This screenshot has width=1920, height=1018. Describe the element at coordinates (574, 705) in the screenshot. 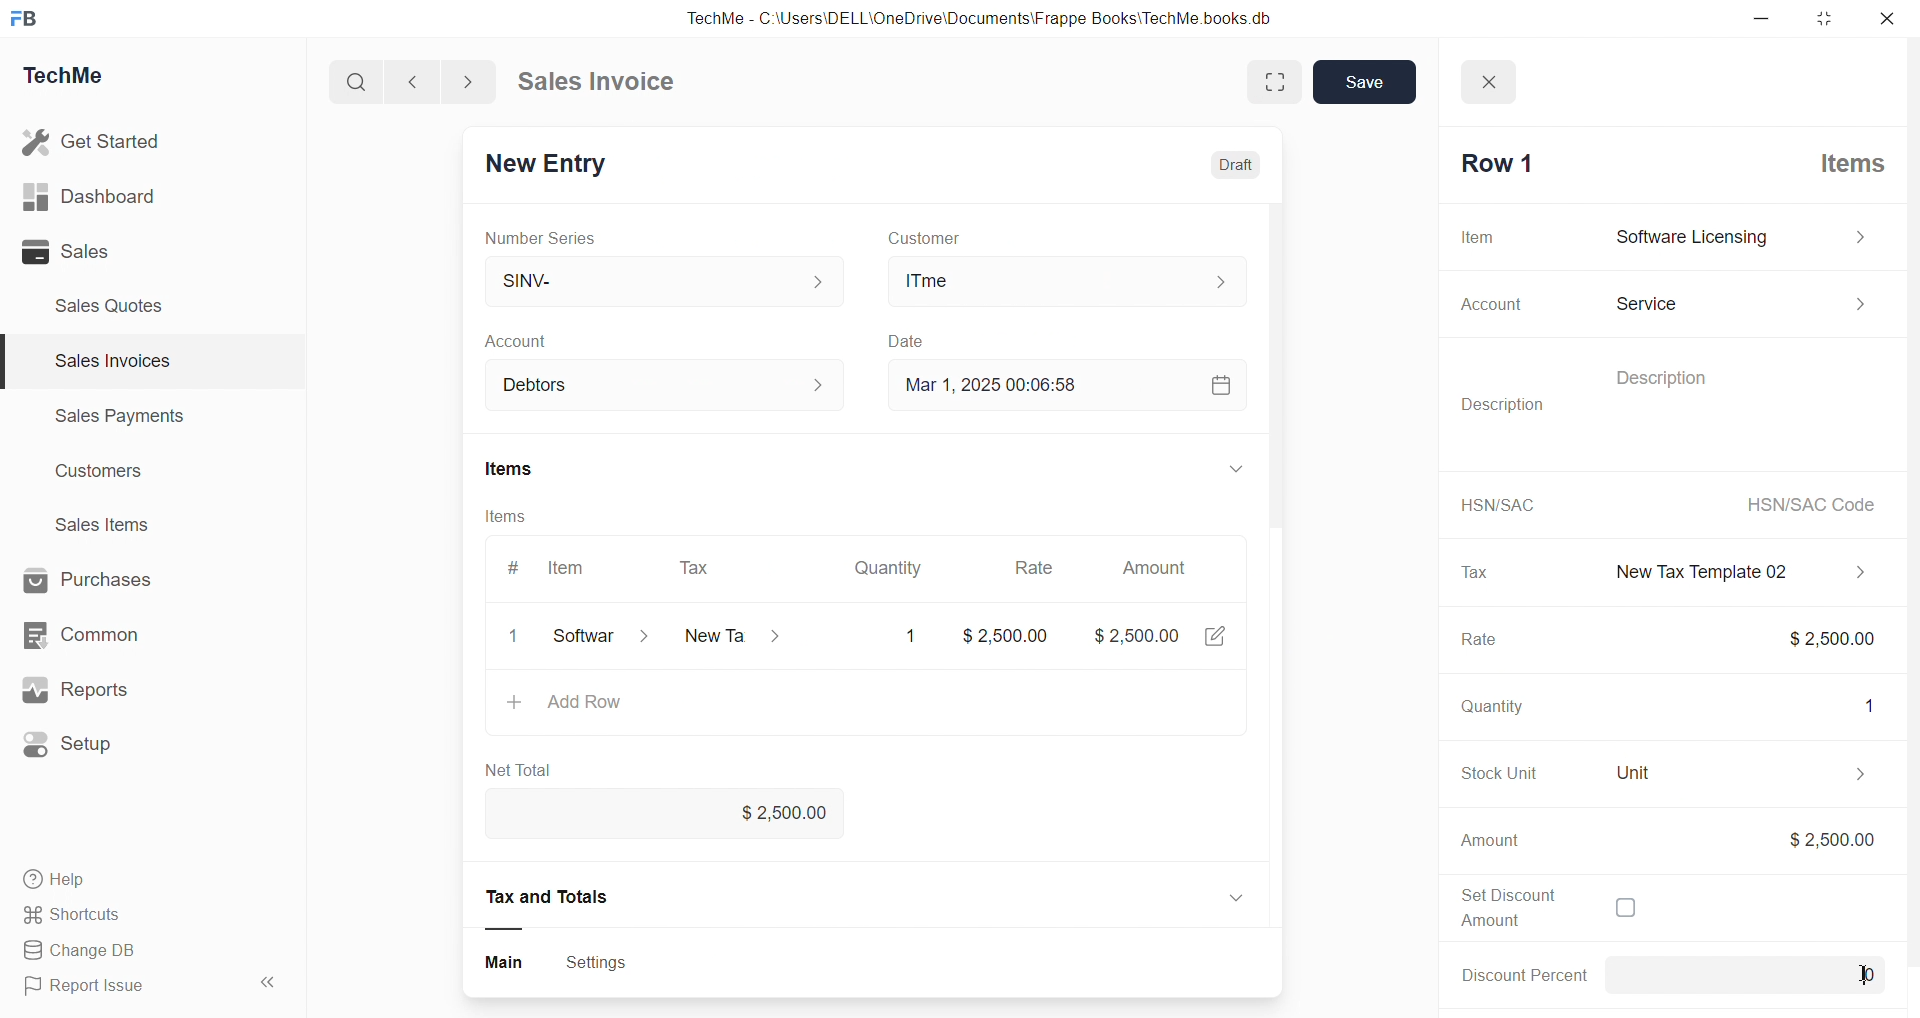

I see `+ Add Row` at that location.